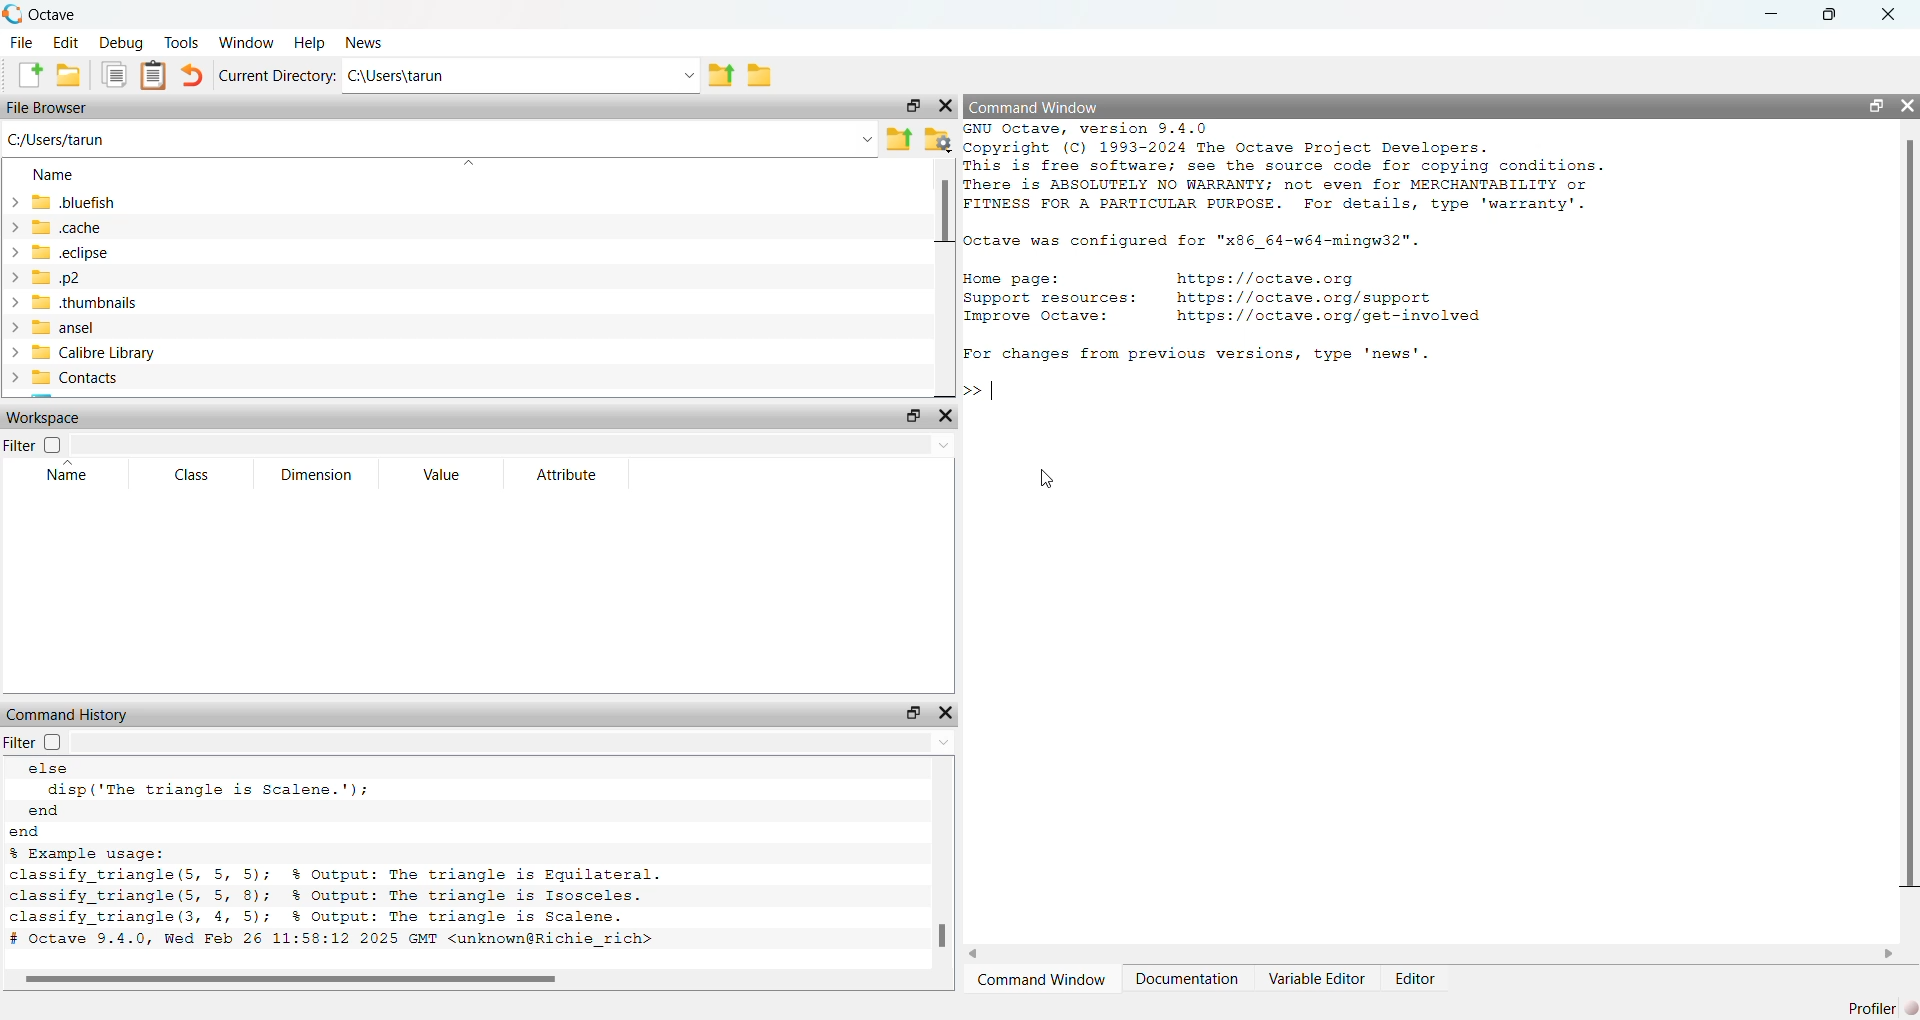 The height and width of the screenshot is (1020, 1920). What do you see at coordinates (42, 743) in the screenshot?
I see `filter` at bounding box center [42, 743].